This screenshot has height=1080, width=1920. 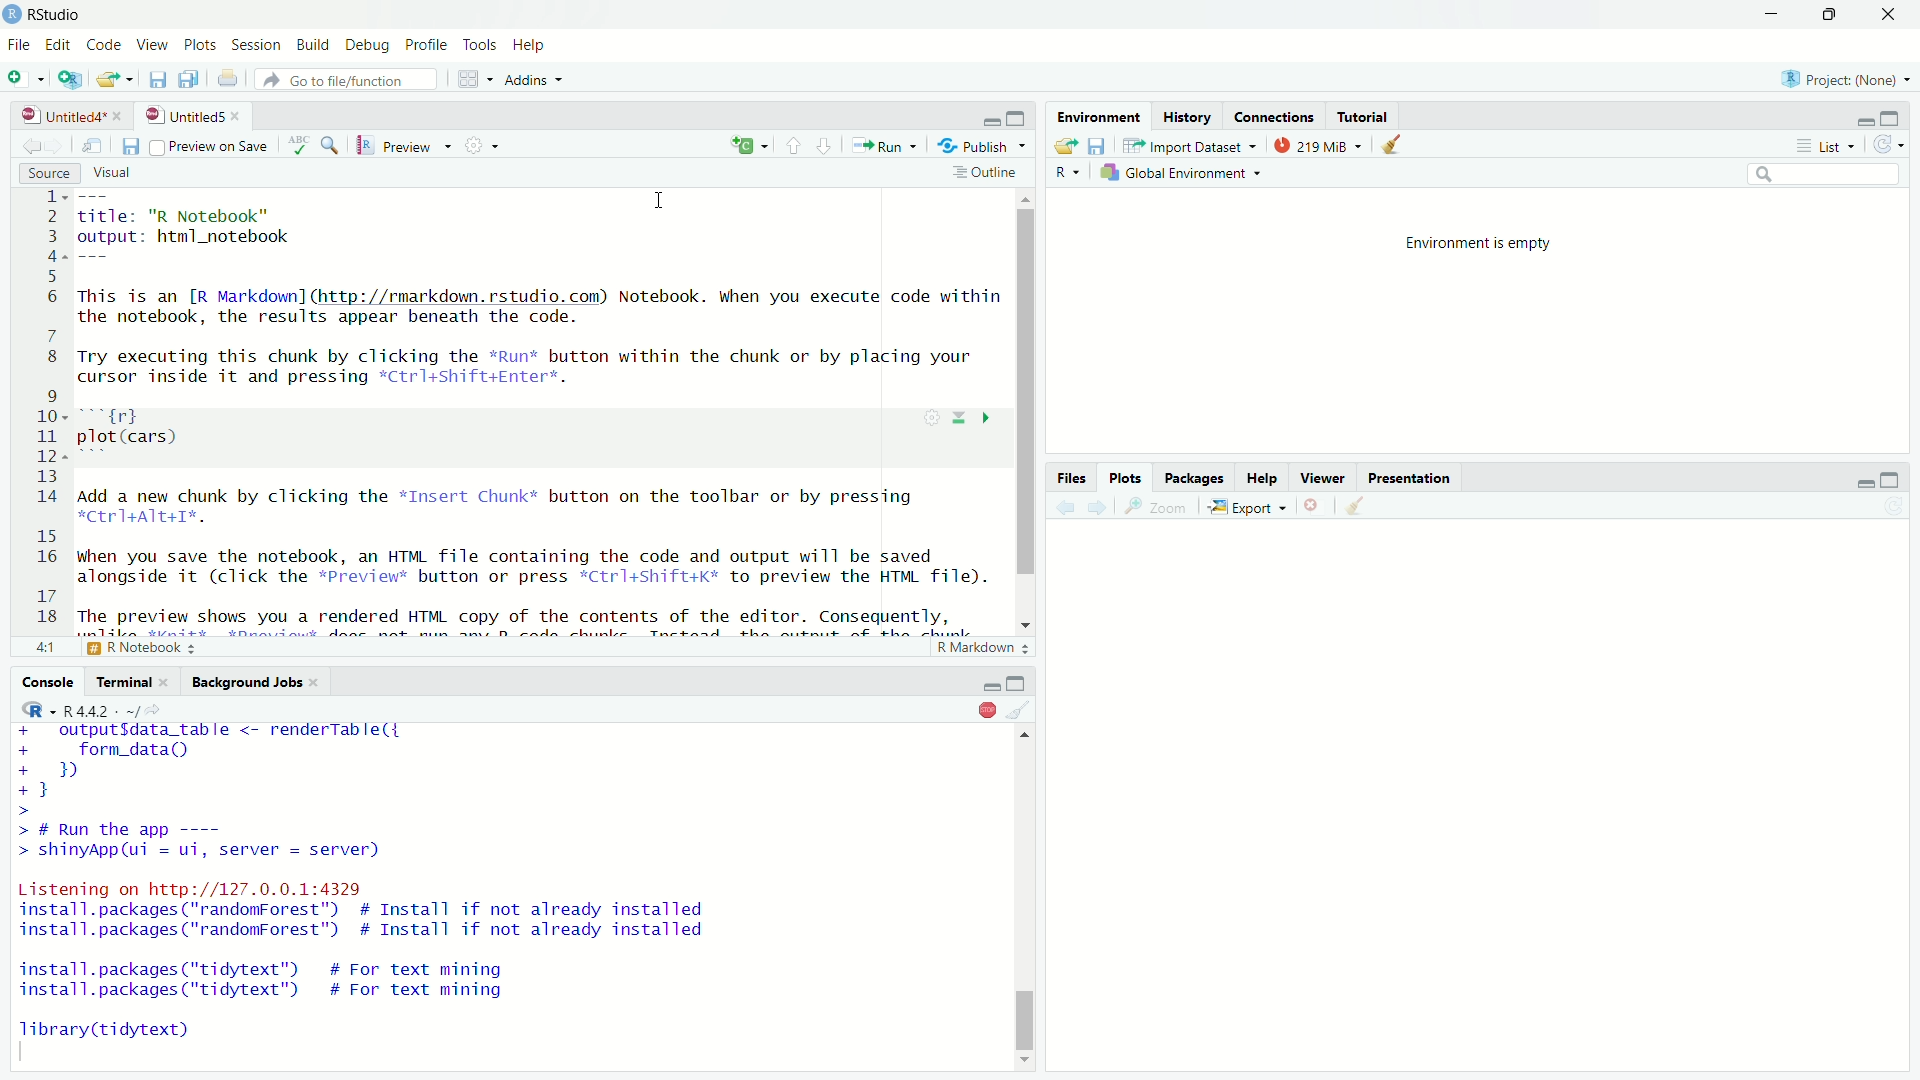 What do you see at coordinates (157, 79) in the screenshot?
I see `save current document` at bounding box center [157, 79].